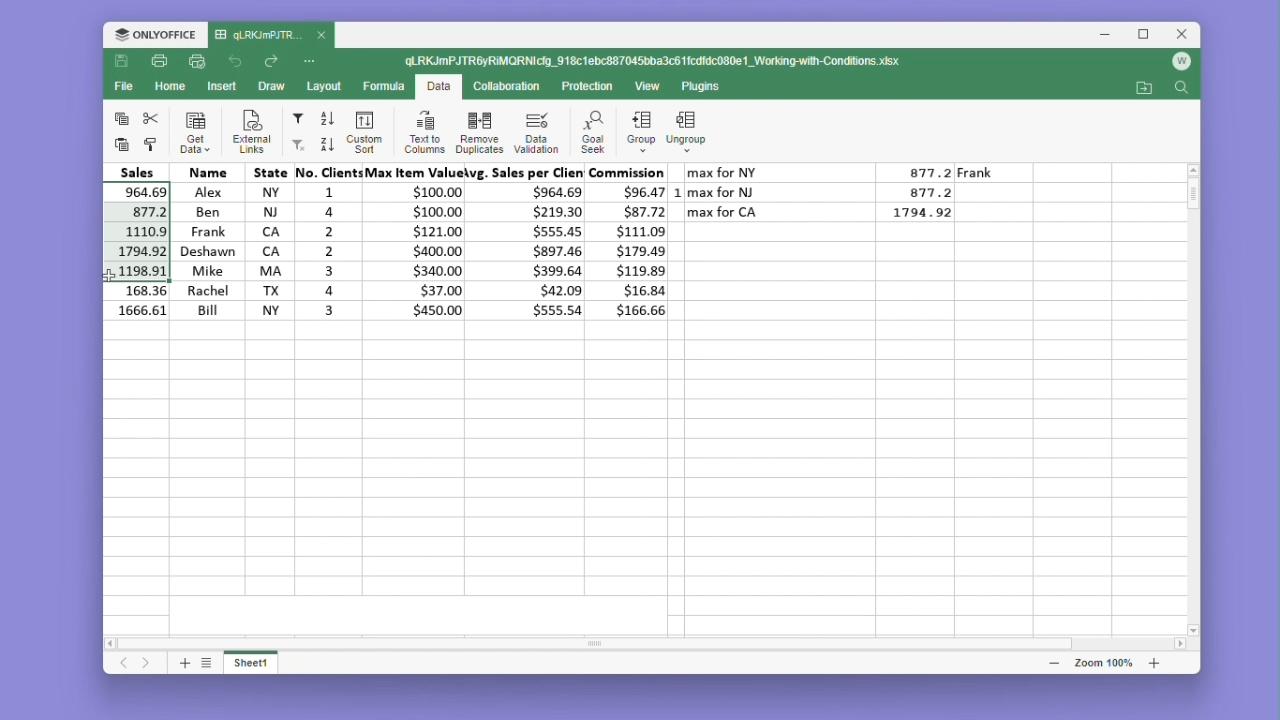  I want to click on Go back , so click(238, 62).